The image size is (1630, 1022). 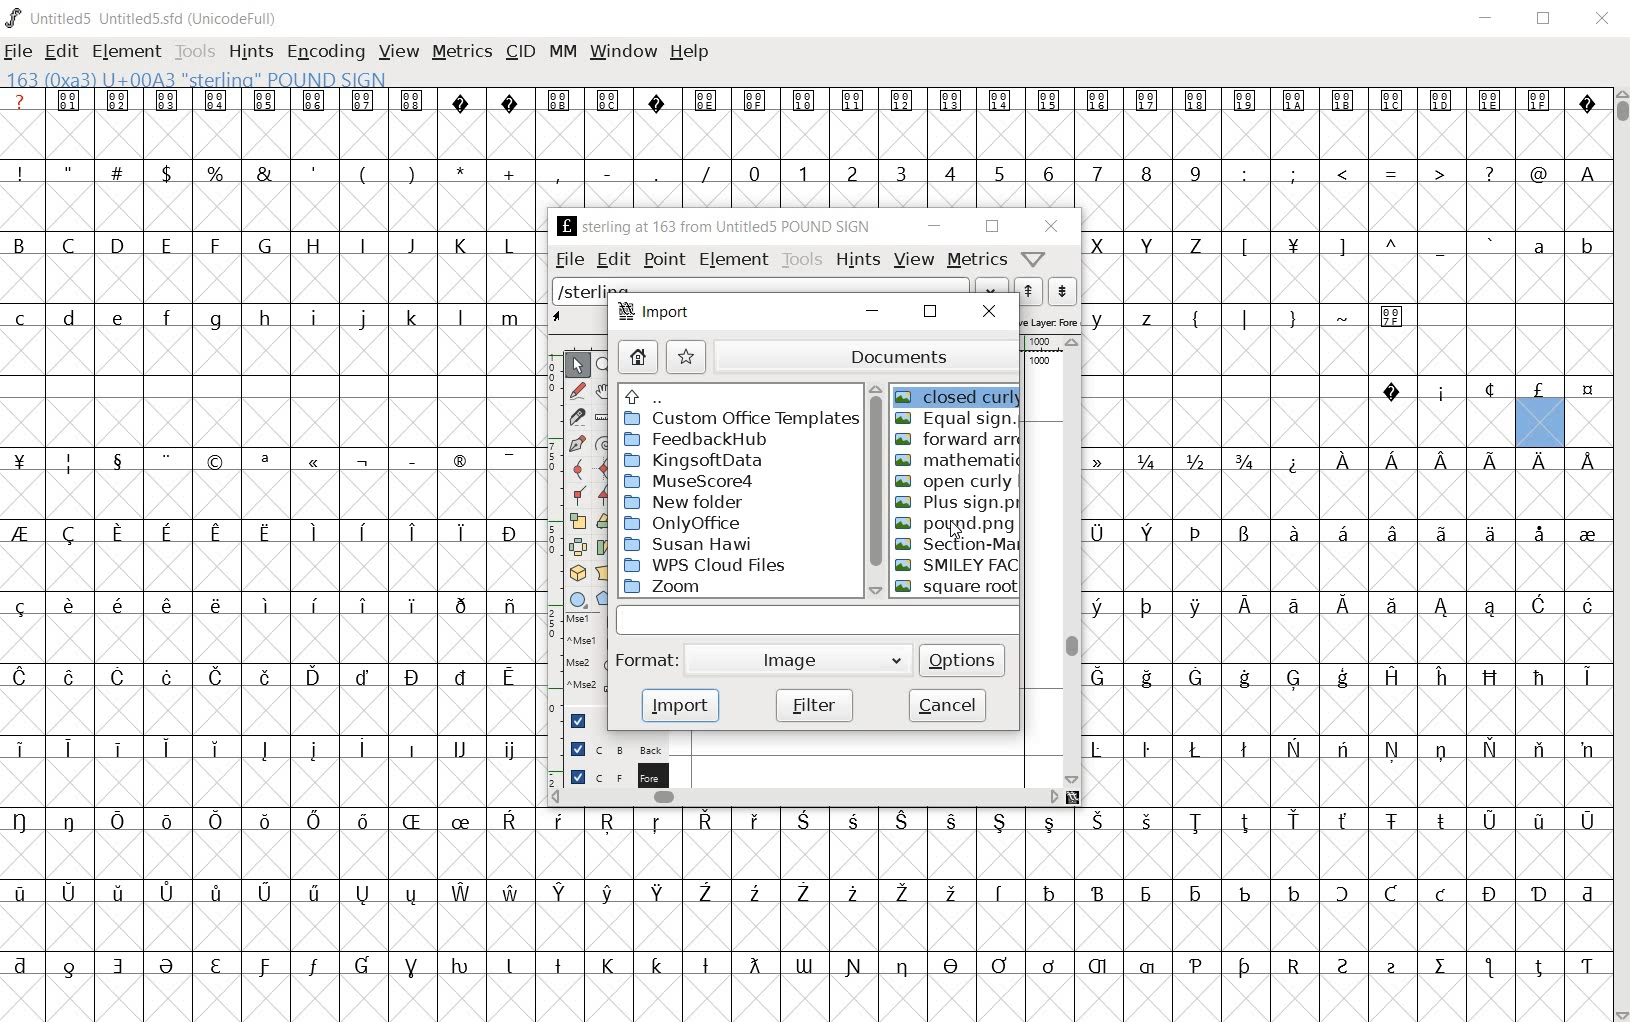 I want to click on Symbol, so click(x=560, y=100).